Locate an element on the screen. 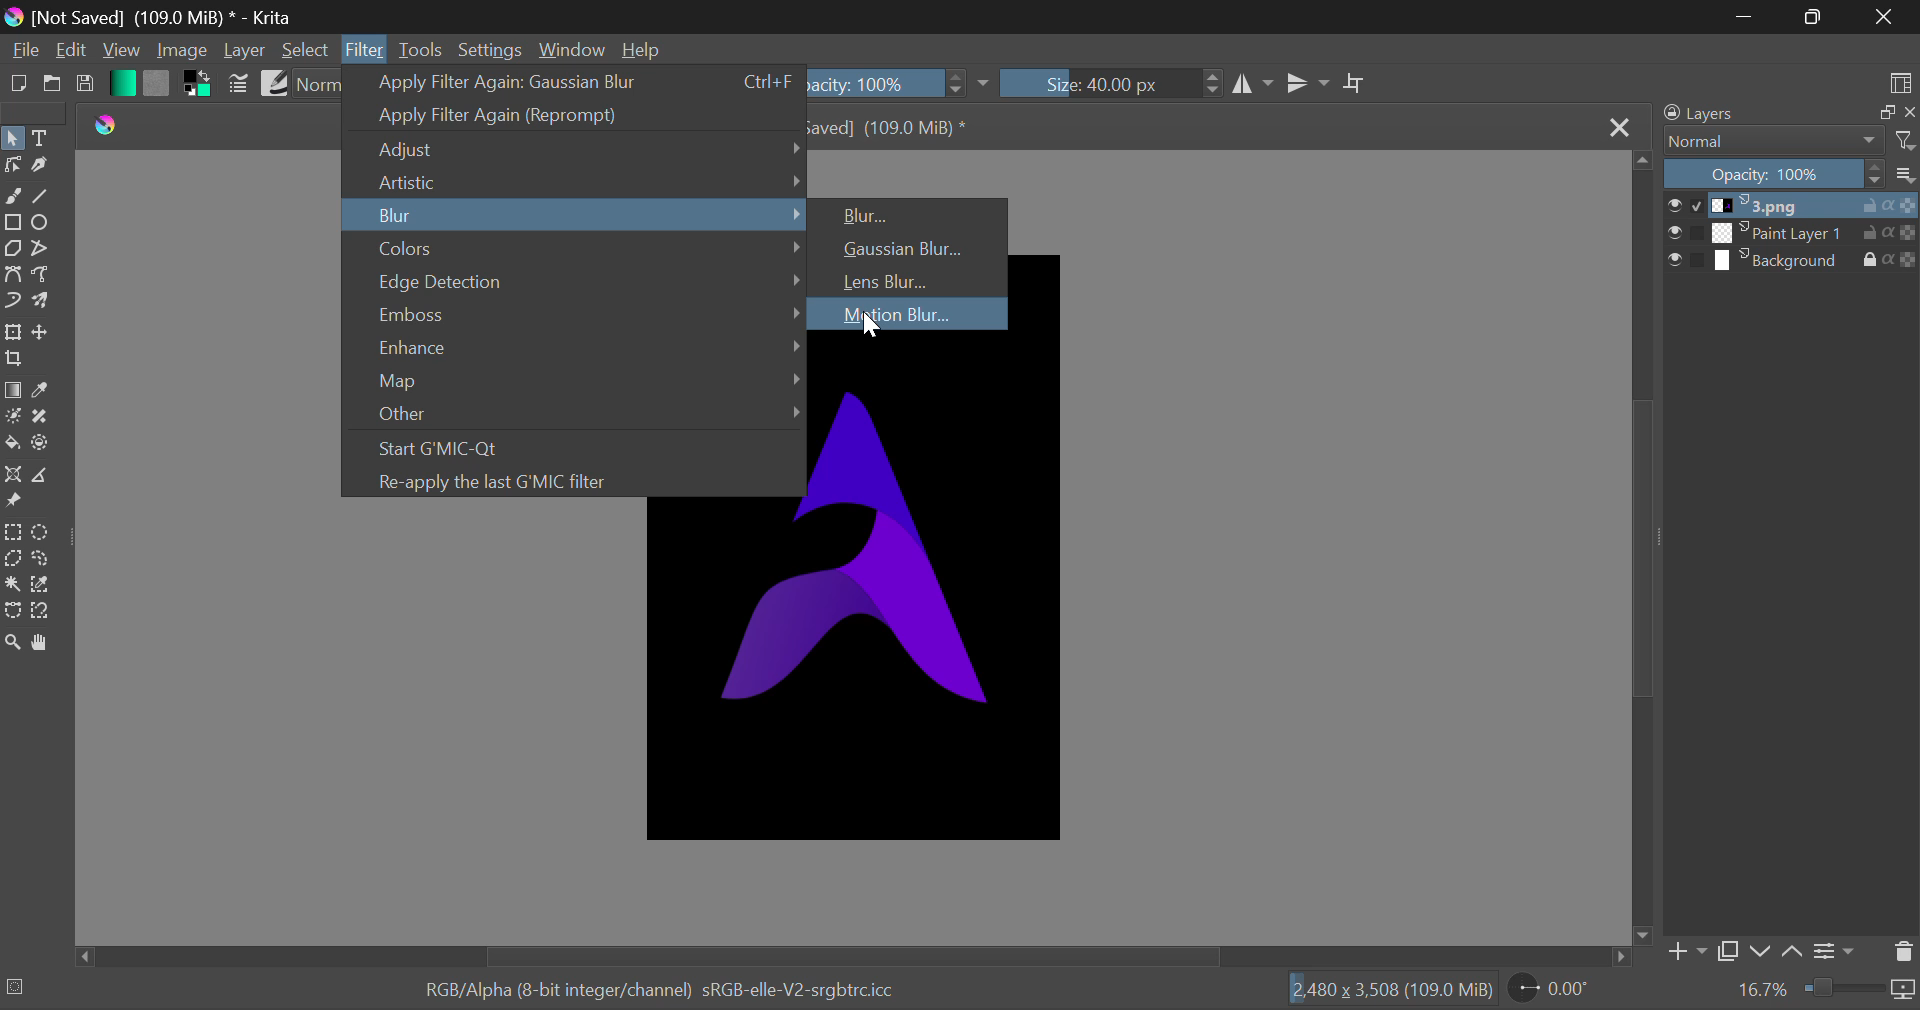 This screenshot has height=1010, width=1920. Emboss is located at coordinates (577, 312).